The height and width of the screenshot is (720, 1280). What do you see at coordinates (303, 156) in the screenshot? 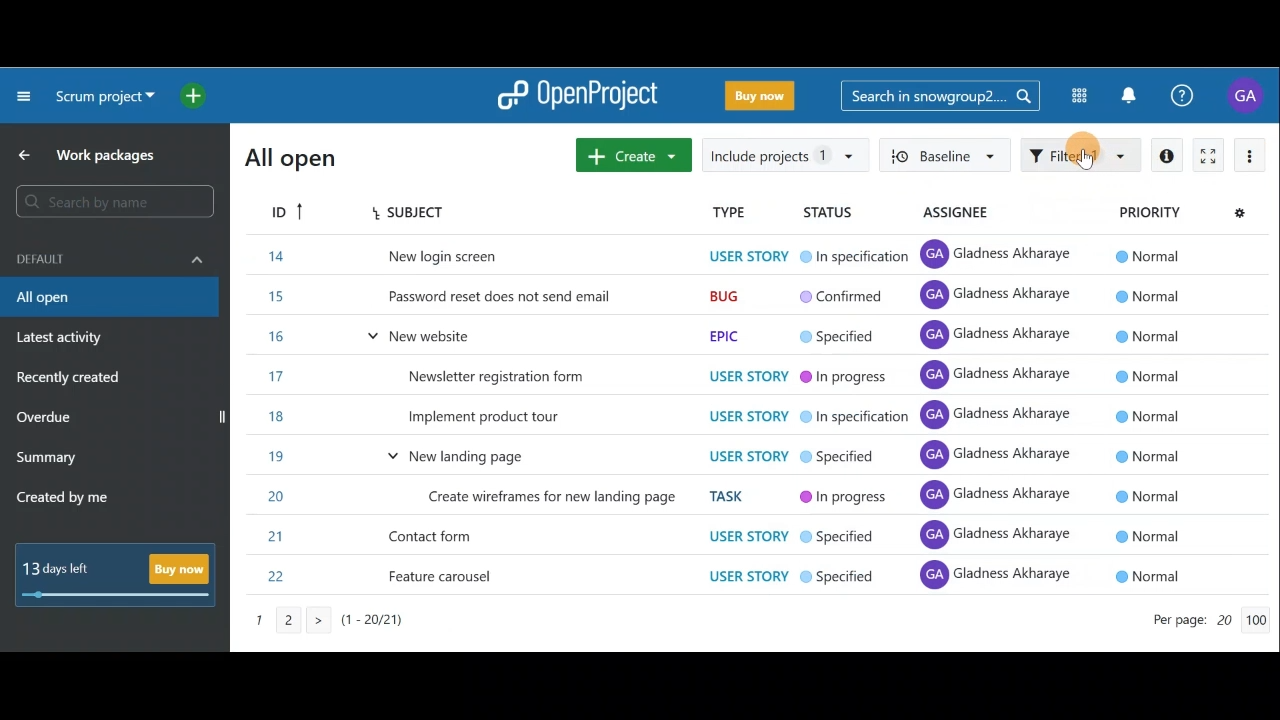
I see `All open` at bounding box center [303, 156].